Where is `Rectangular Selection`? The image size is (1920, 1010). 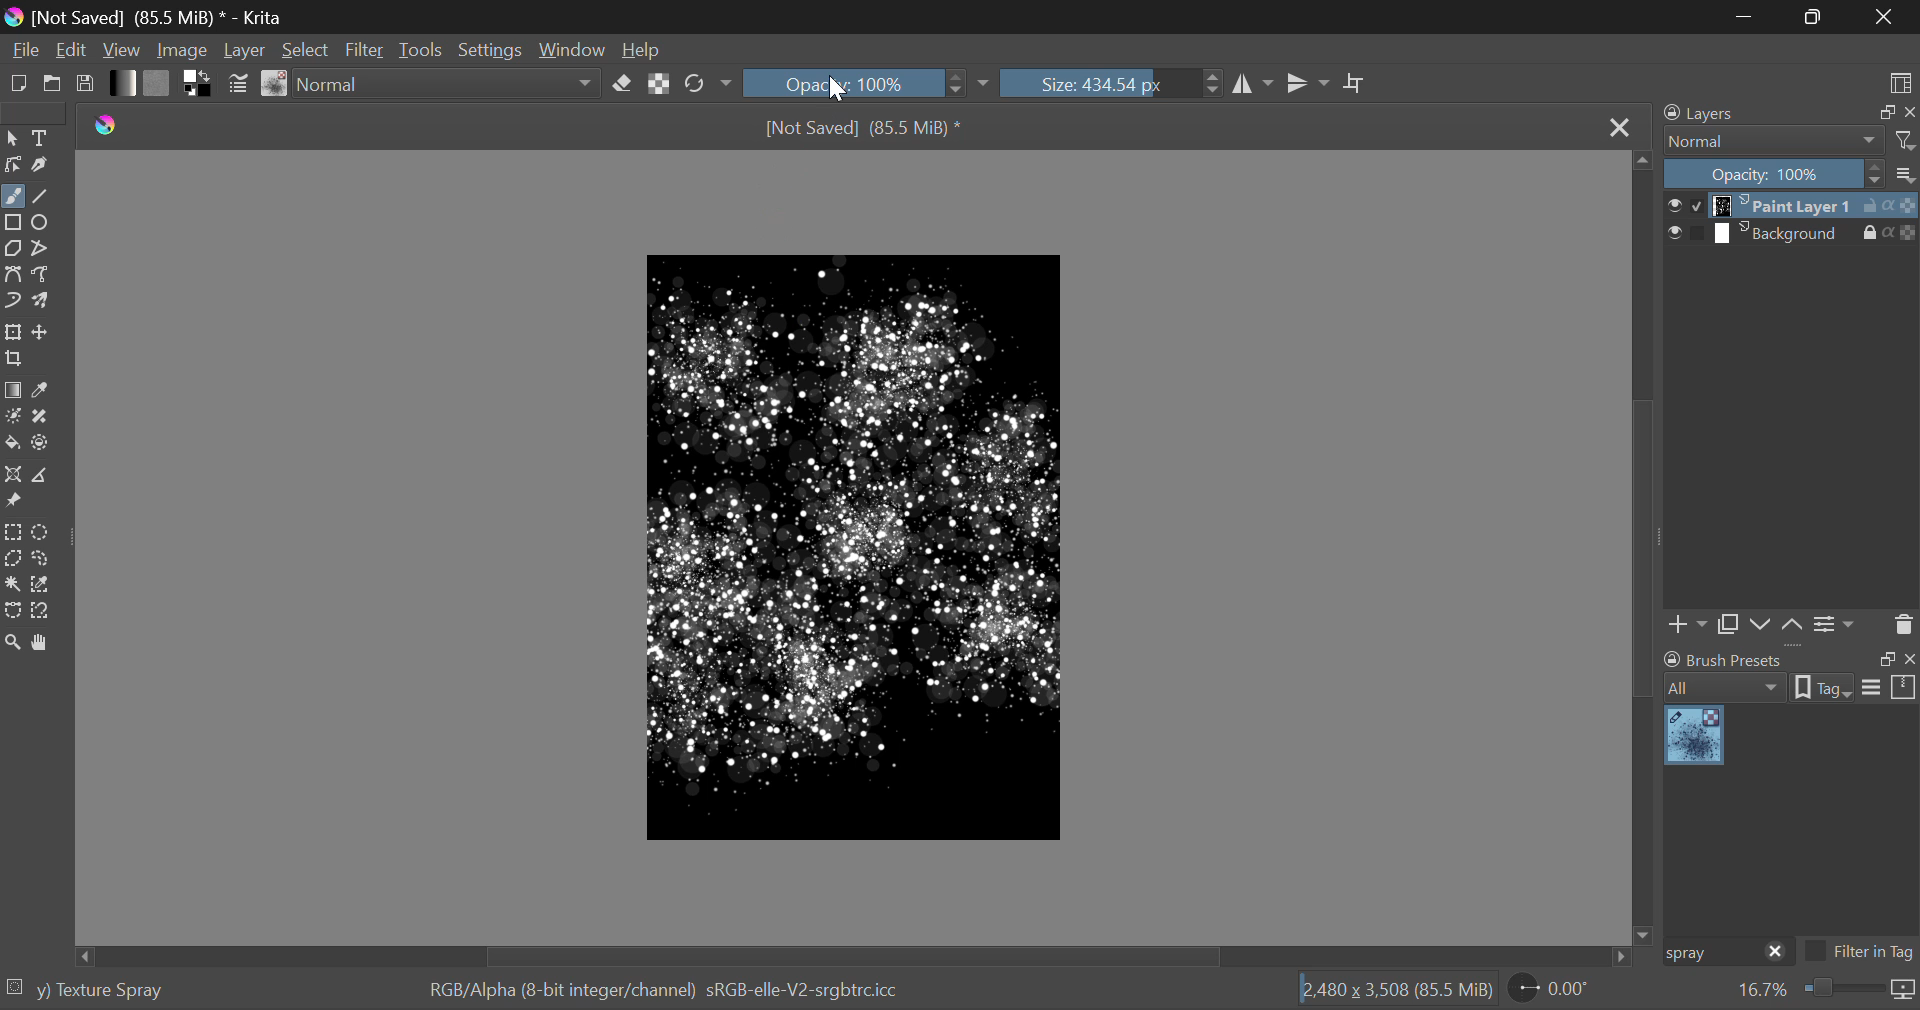 Rectangular Selection is located at coordinates (13, 533).